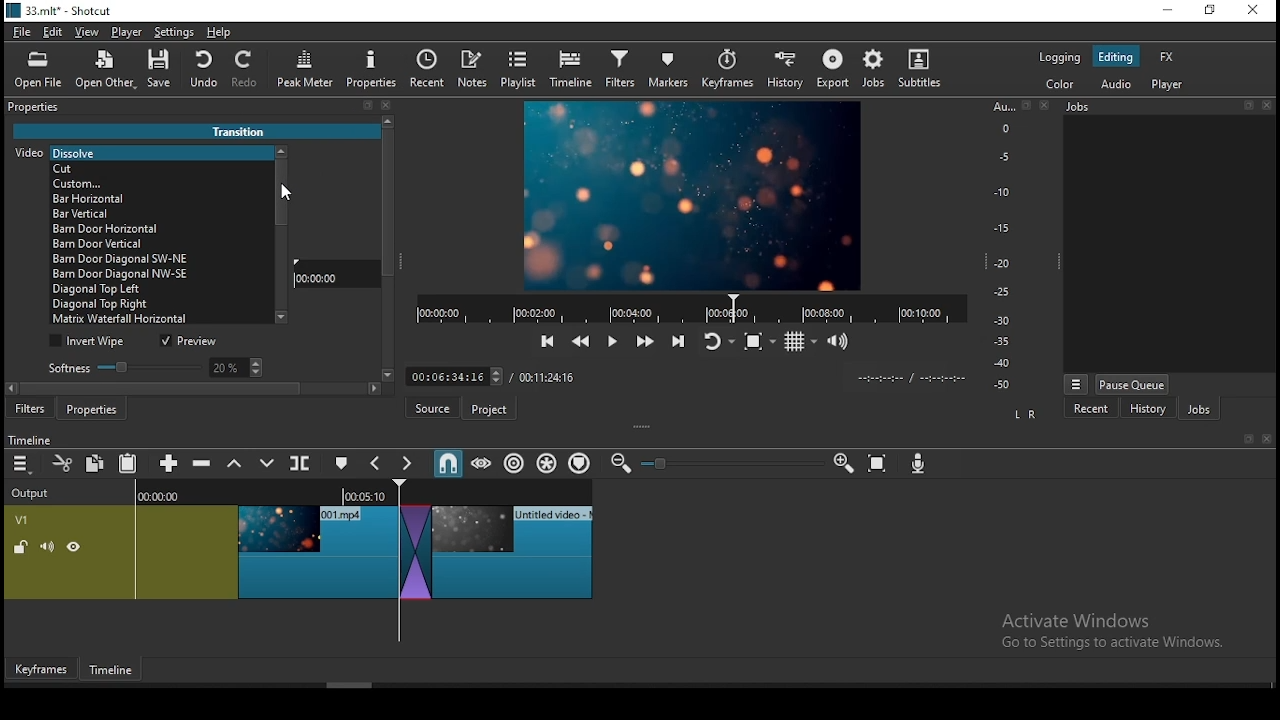  What do you see at coordinates (63, 463) in the screenshot?
I see `cut` at bounding box center [63, 463].